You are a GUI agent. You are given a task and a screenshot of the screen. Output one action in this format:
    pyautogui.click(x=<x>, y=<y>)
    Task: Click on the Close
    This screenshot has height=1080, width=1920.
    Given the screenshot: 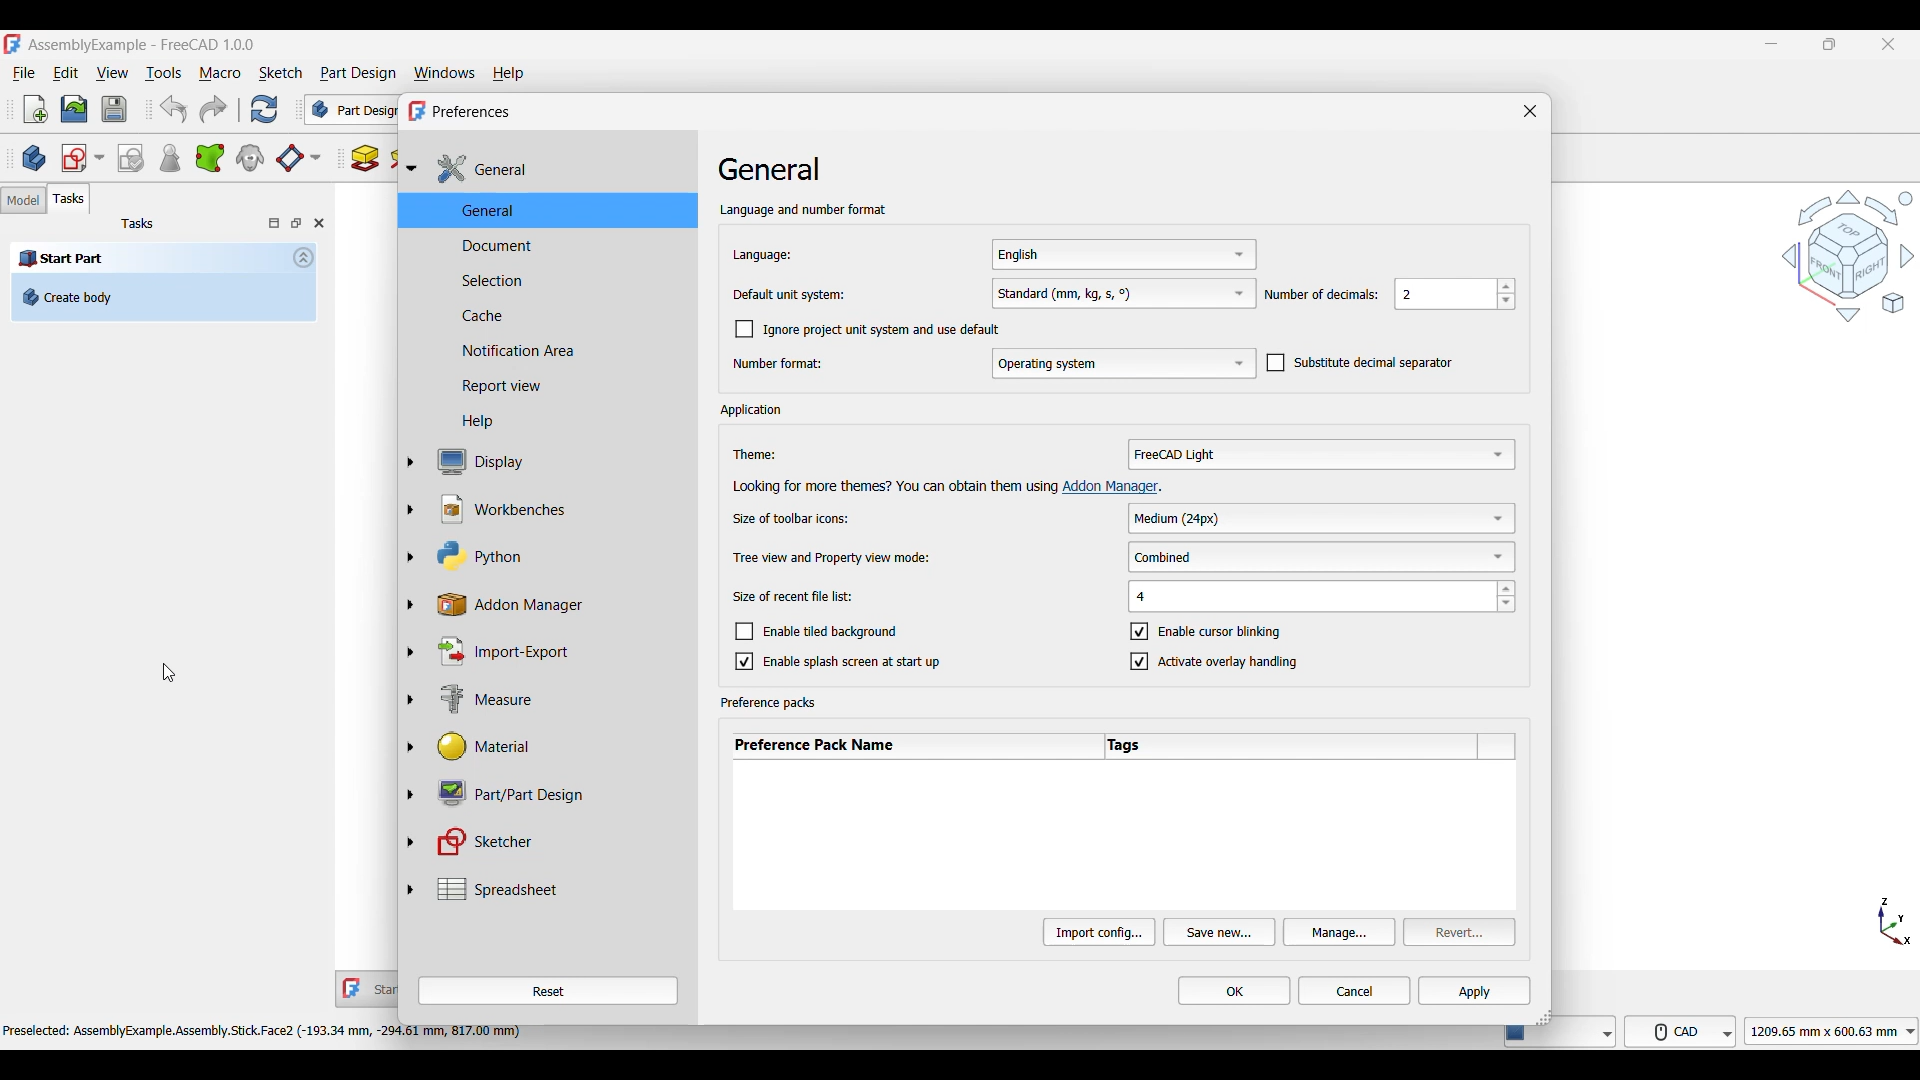 What is the action you would take?
    pyautogui.click(x=1530, y=111)
    